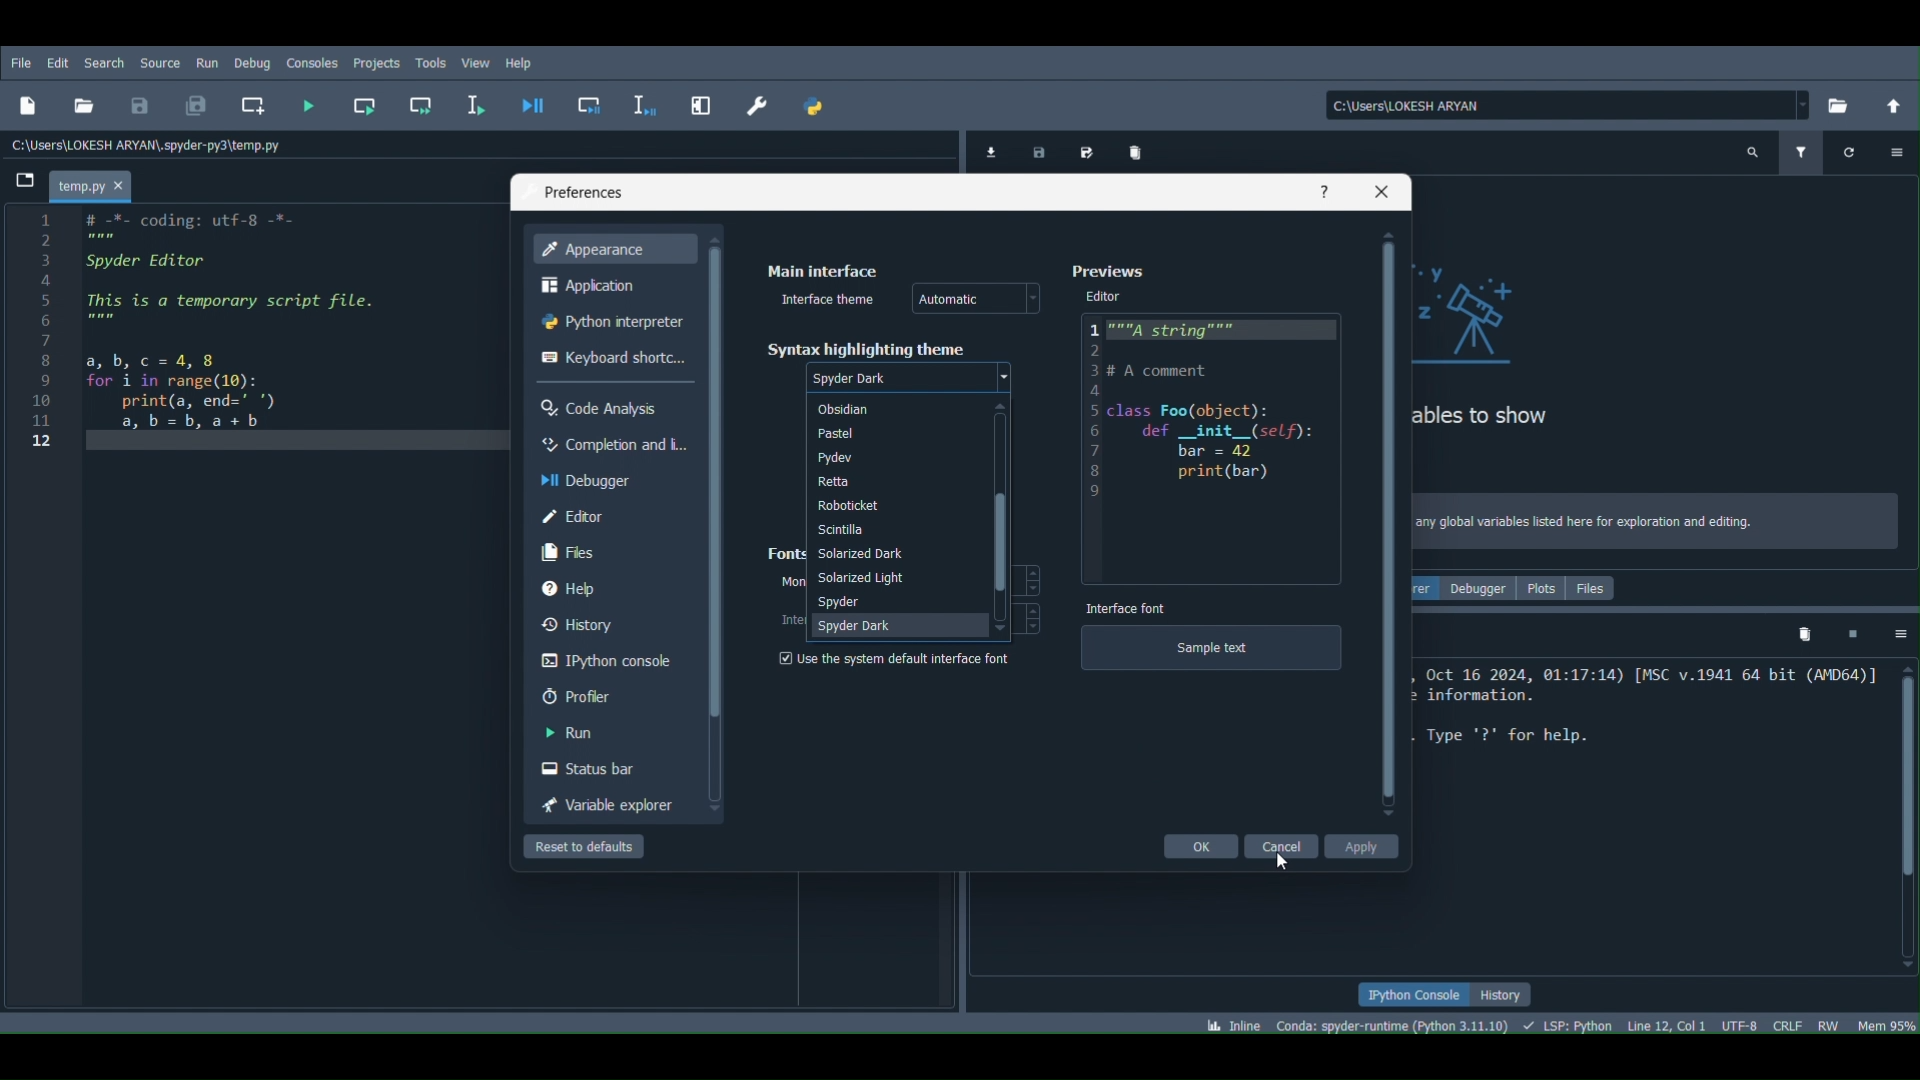  Describe the element at coordinates (34, 101) in the screenshot. I see `New file (Ctrl + N)` at that location.